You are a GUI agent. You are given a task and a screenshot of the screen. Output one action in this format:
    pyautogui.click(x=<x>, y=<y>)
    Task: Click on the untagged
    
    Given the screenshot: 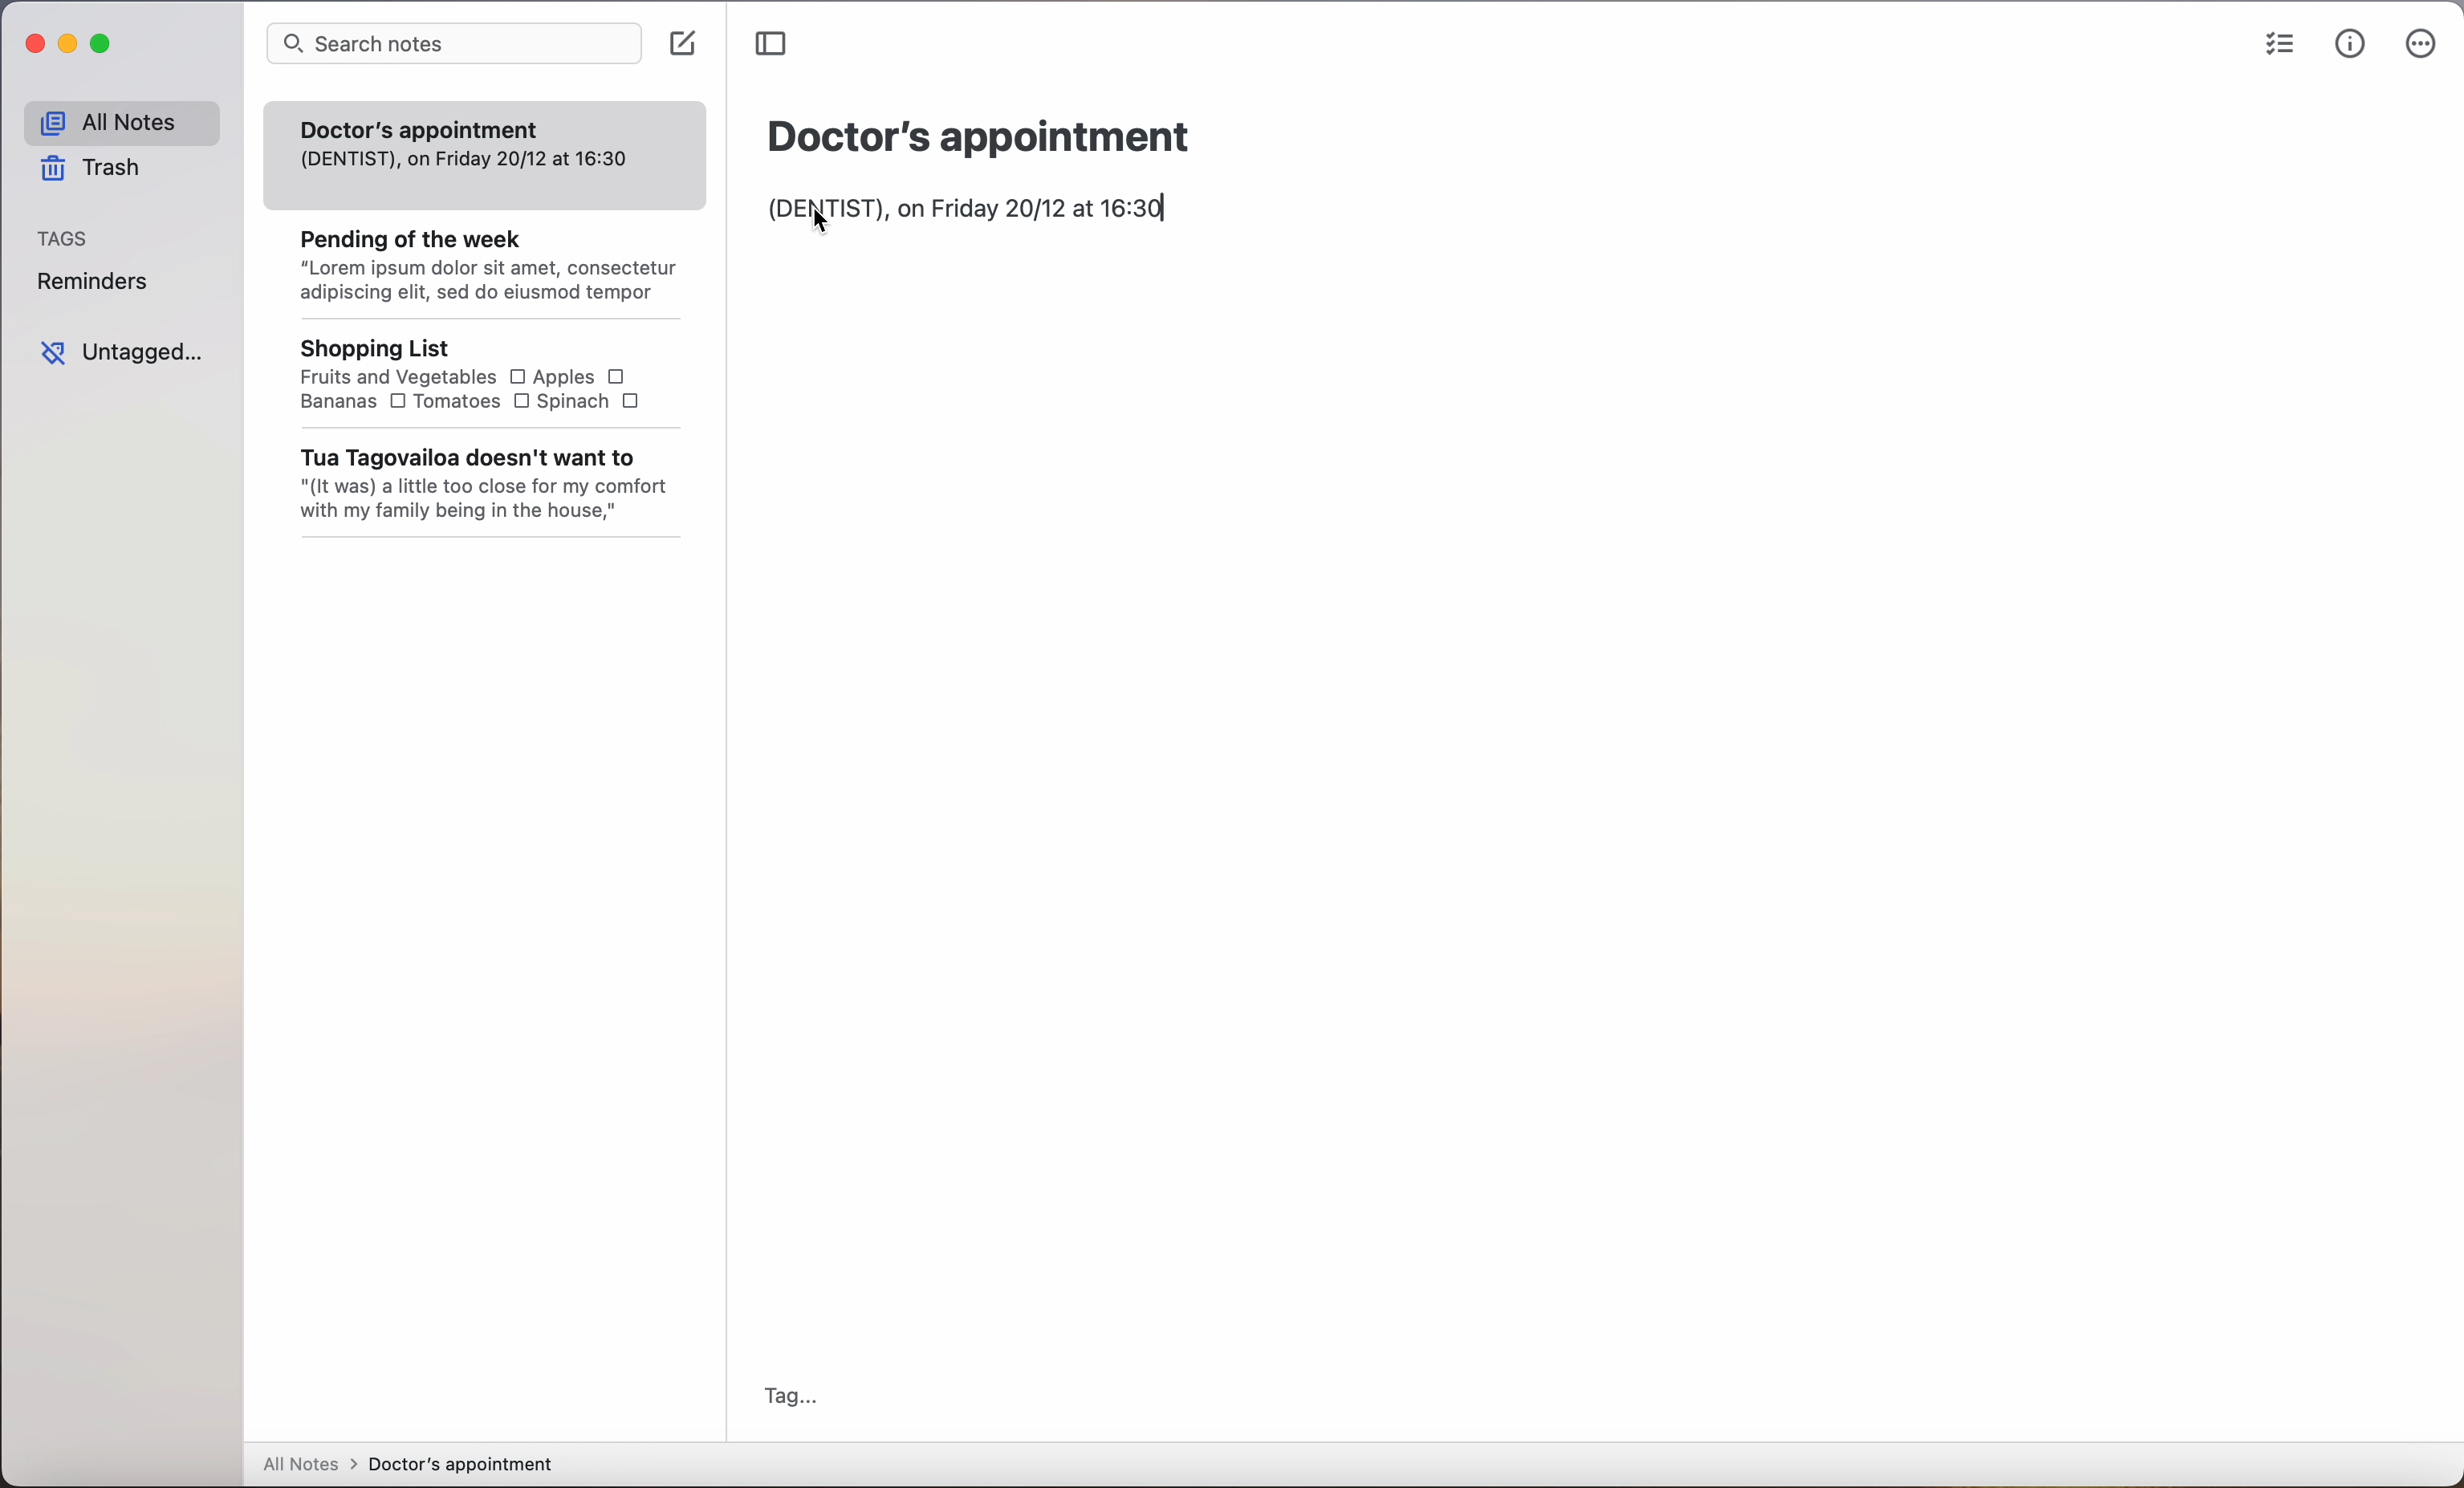 What is the action you would take?
    pyautogui.click(x=121, y=351)
    